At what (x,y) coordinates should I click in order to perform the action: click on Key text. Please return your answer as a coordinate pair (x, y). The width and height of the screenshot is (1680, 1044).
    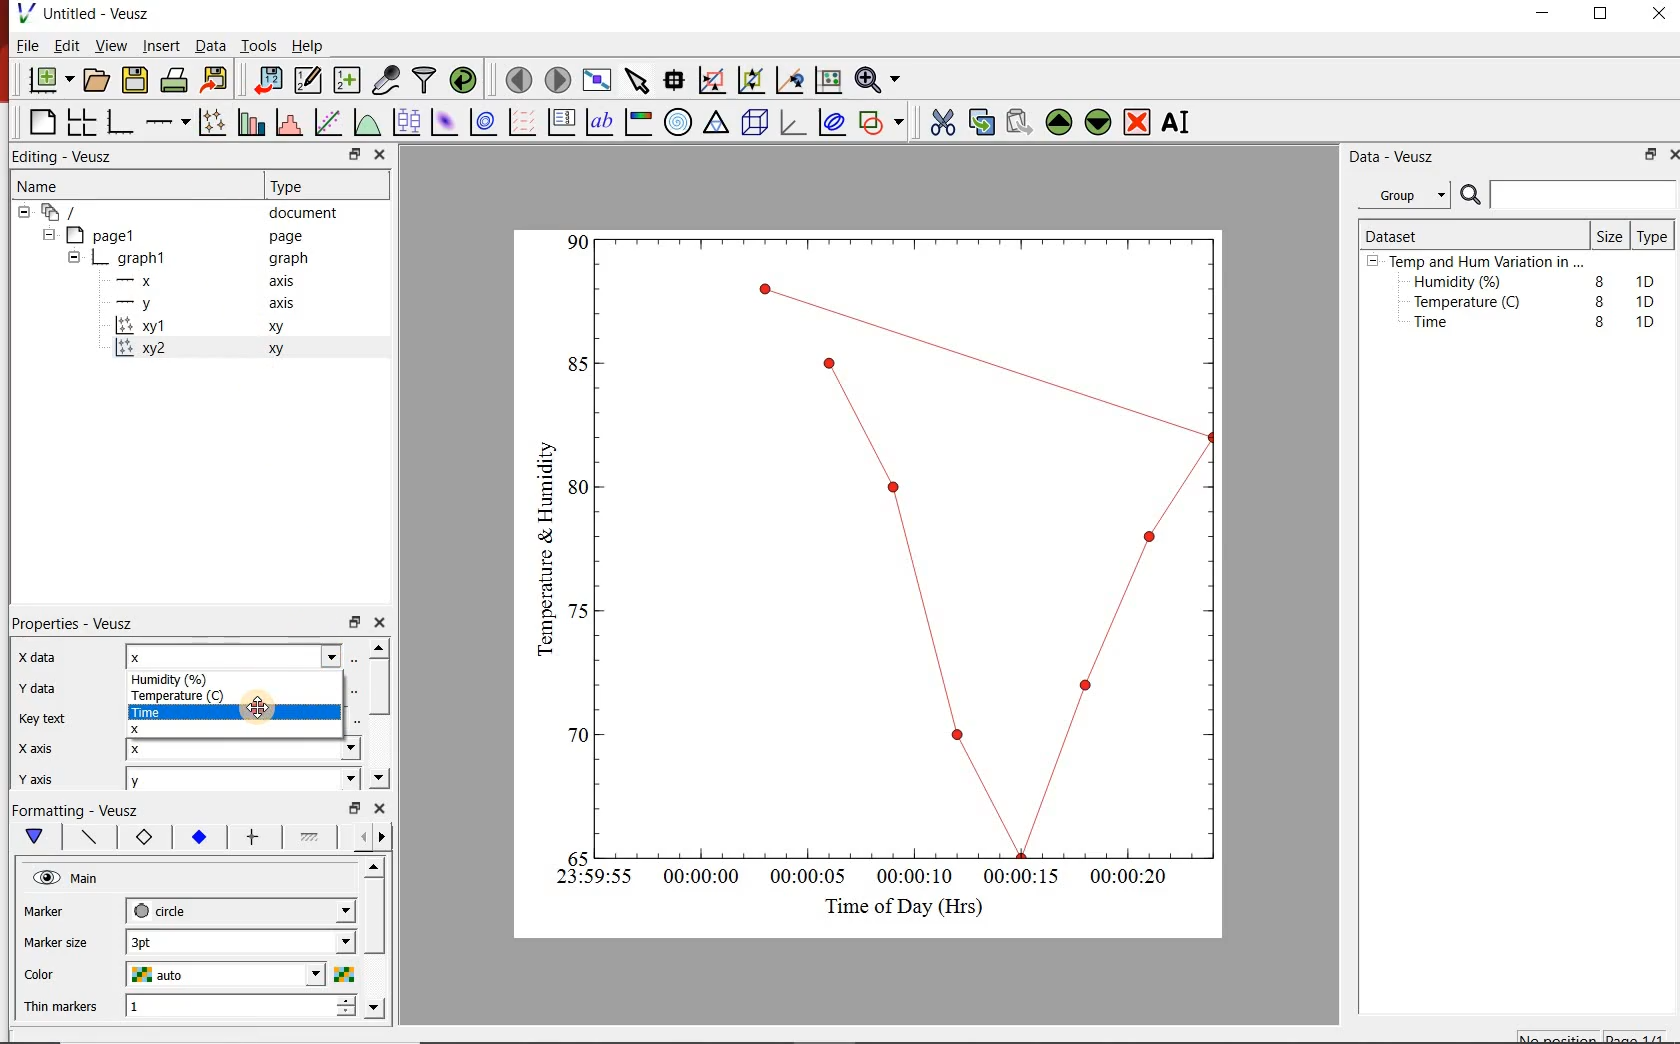
    Looking at the image, I should click on (50, 720).